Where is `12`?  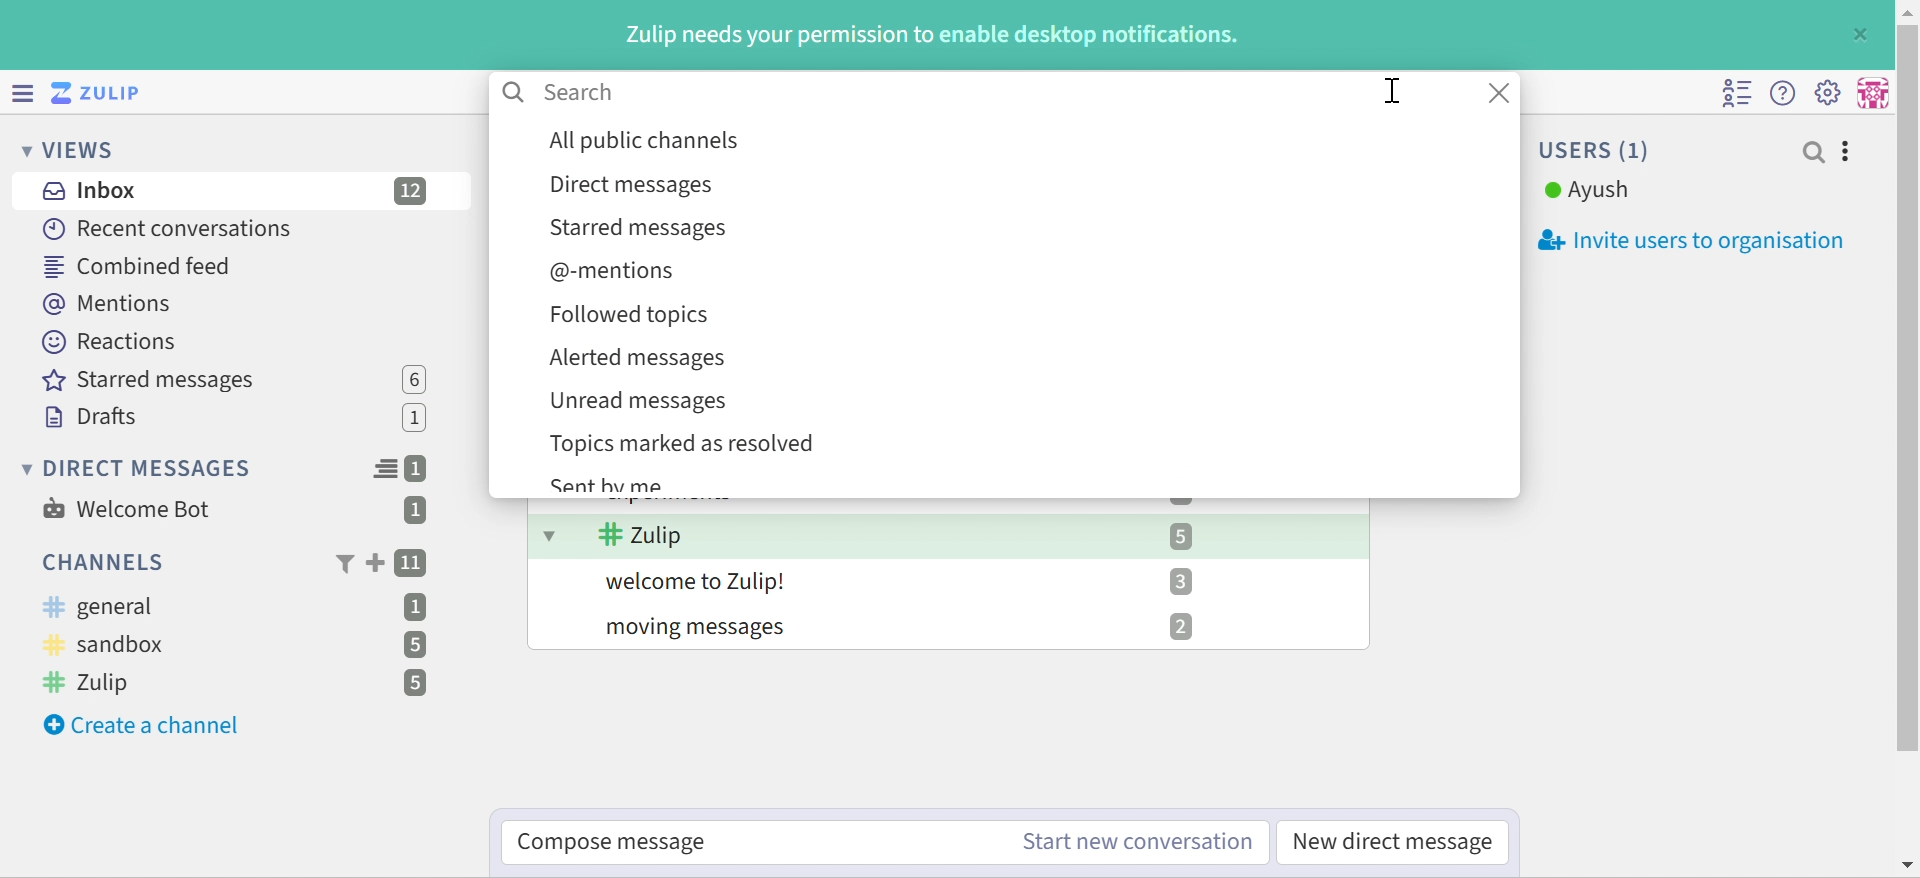 12 is located at coordinates (412, 191).